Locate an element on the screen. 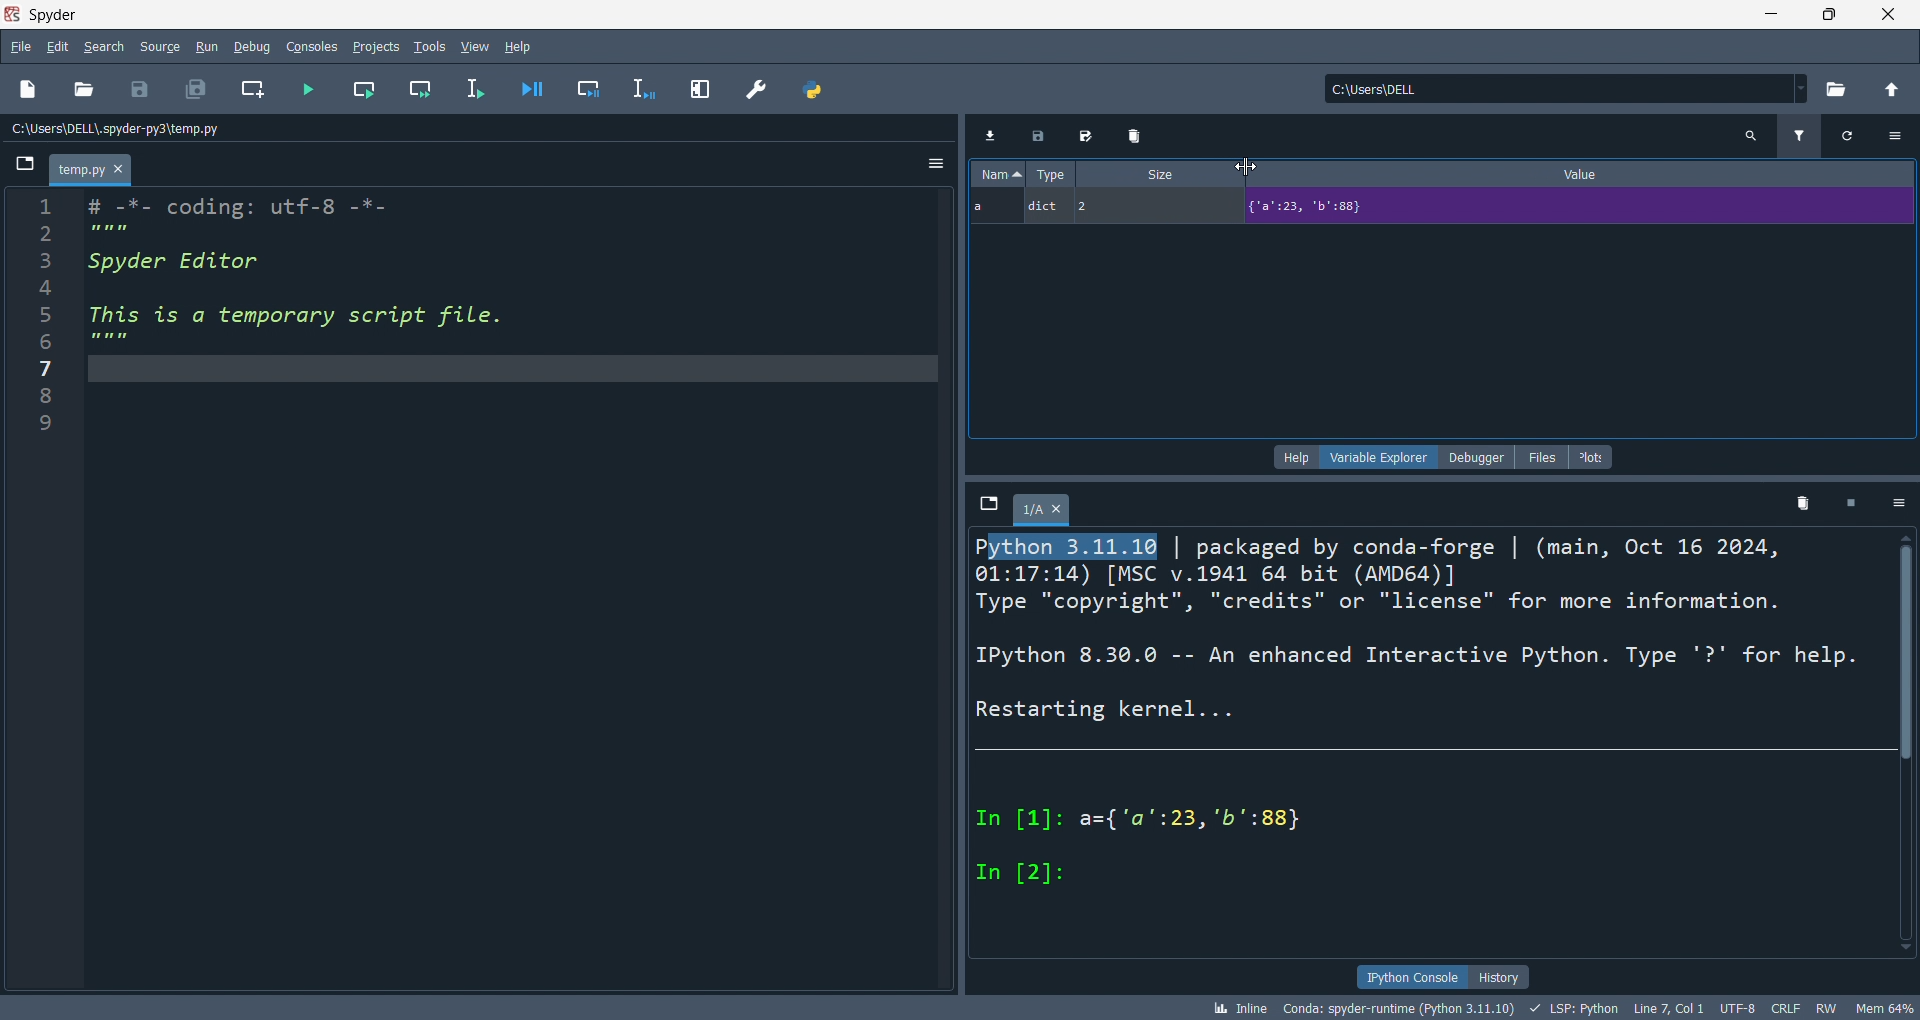 The width and height of the screenshot is (1920, 1020). new file is located at coordinates (27, 92).